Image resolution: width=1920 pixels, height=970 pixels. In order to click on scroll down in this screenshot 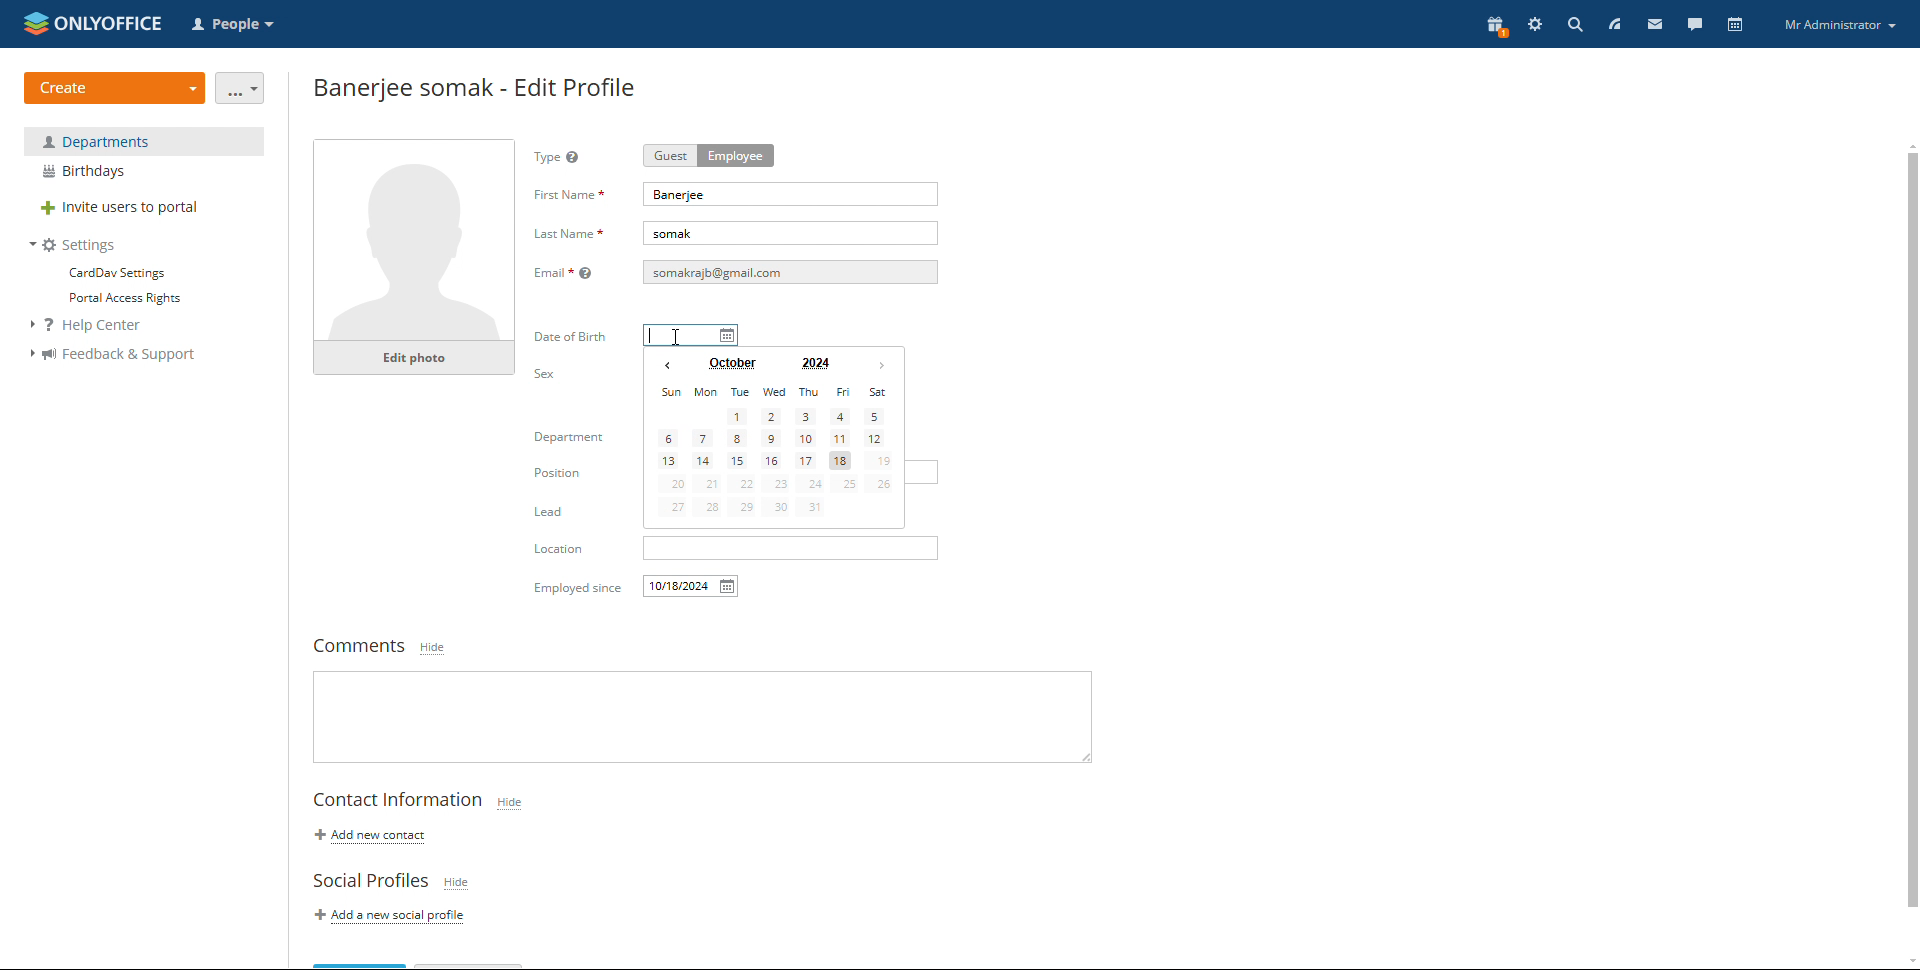, I will do `click(1908, 962)`.